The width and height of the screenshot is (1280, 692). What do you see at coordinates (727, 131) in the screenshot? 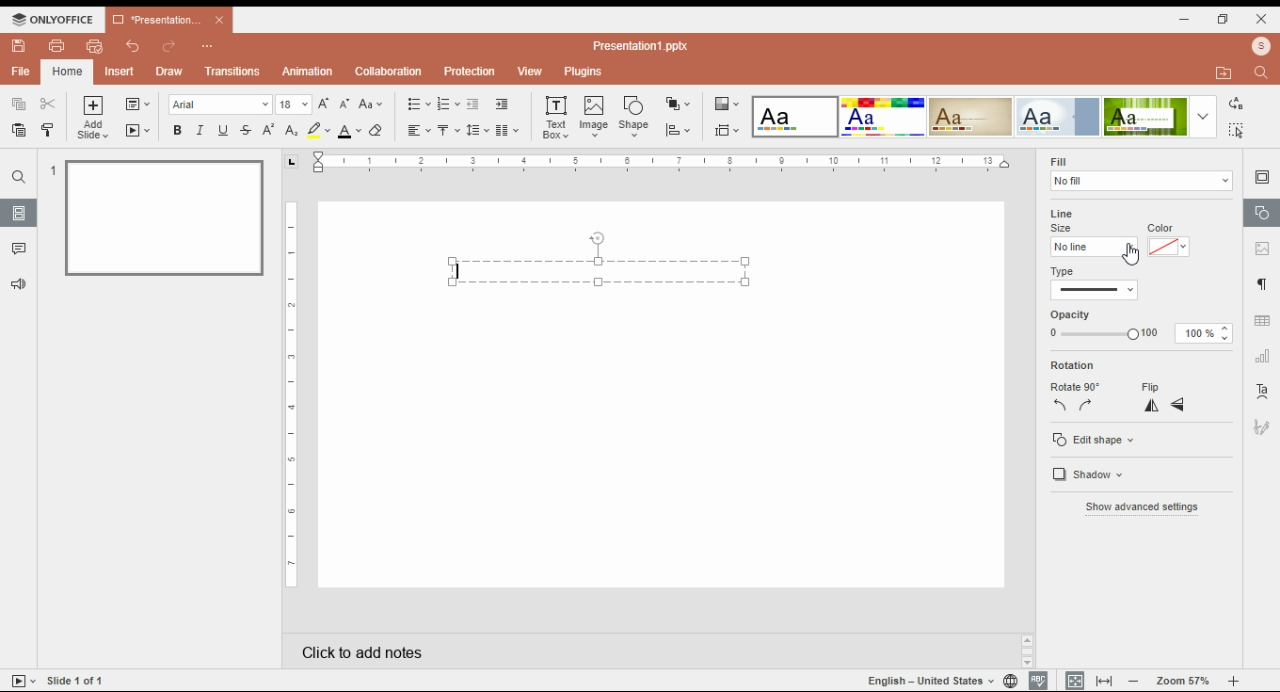
I see `slide size` at bounding box center [727, 131].